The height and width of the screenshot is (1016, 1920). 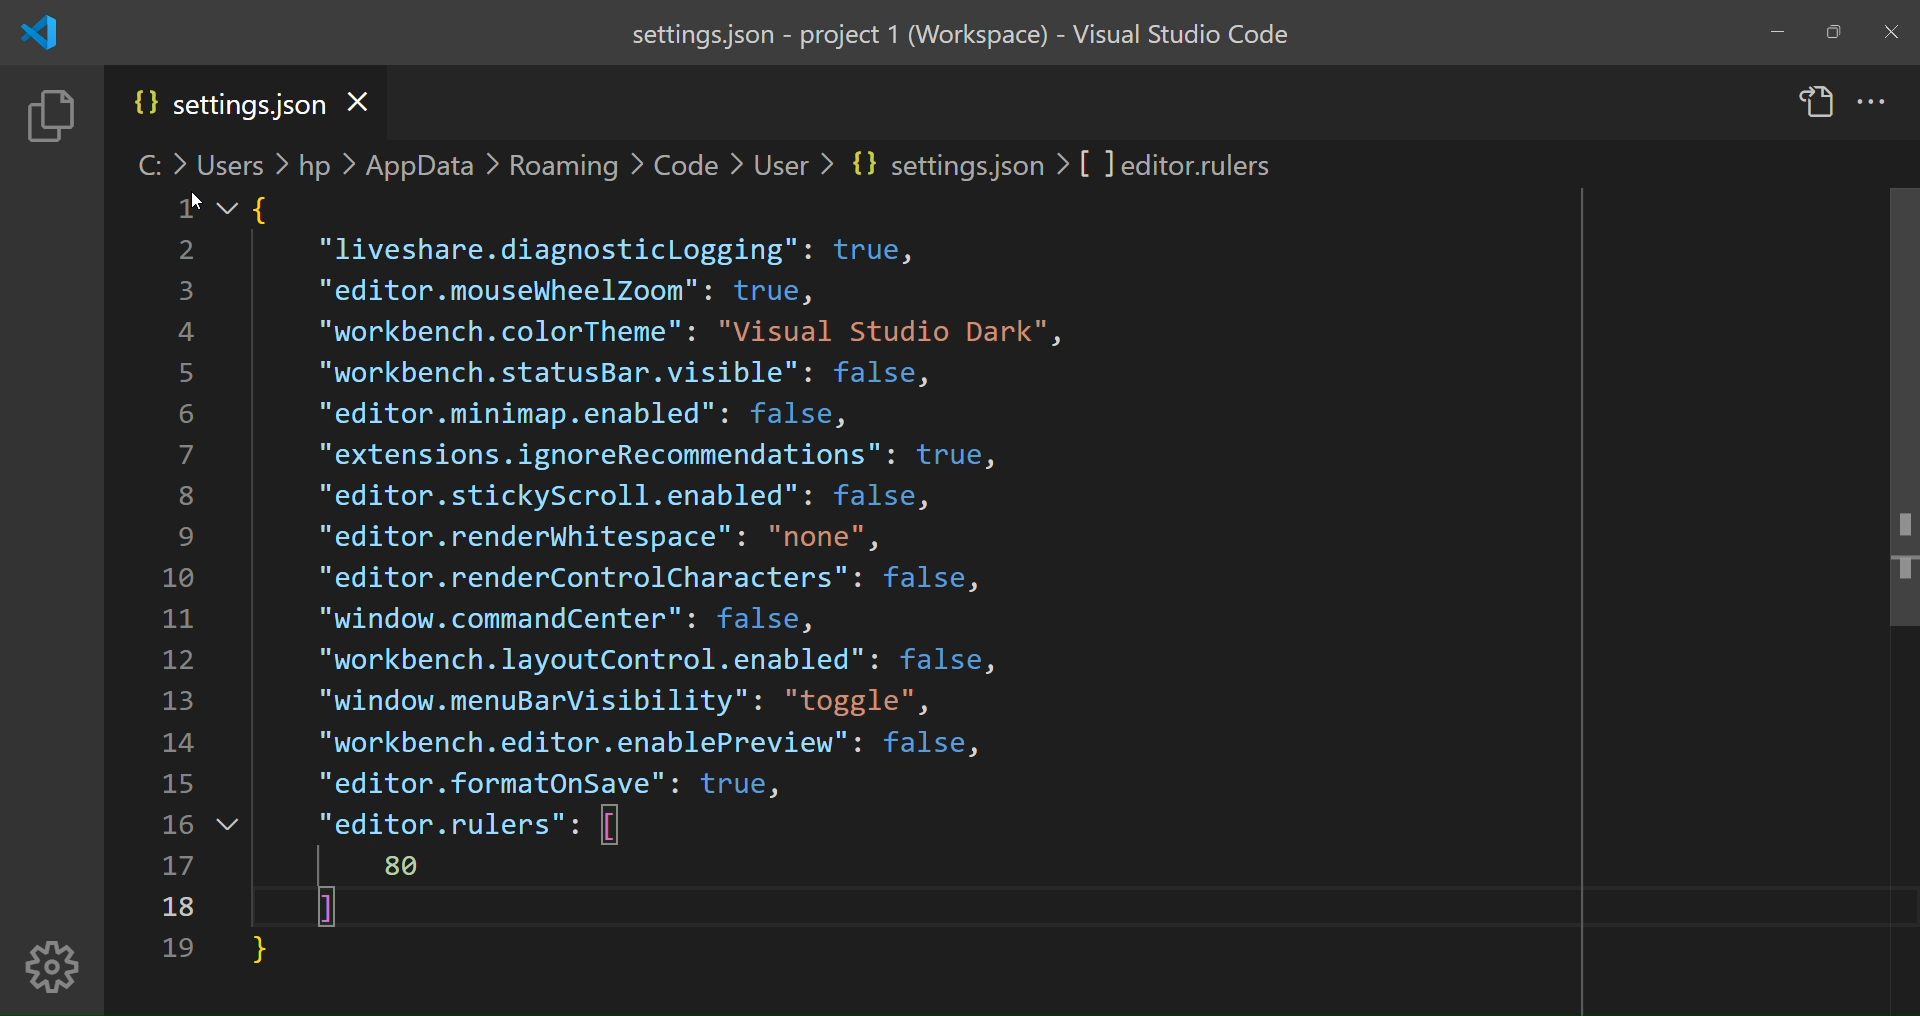 What do you see at coordinates (185, 587) in the screenshot?
I see `line number` at bounding box center [185, 587].